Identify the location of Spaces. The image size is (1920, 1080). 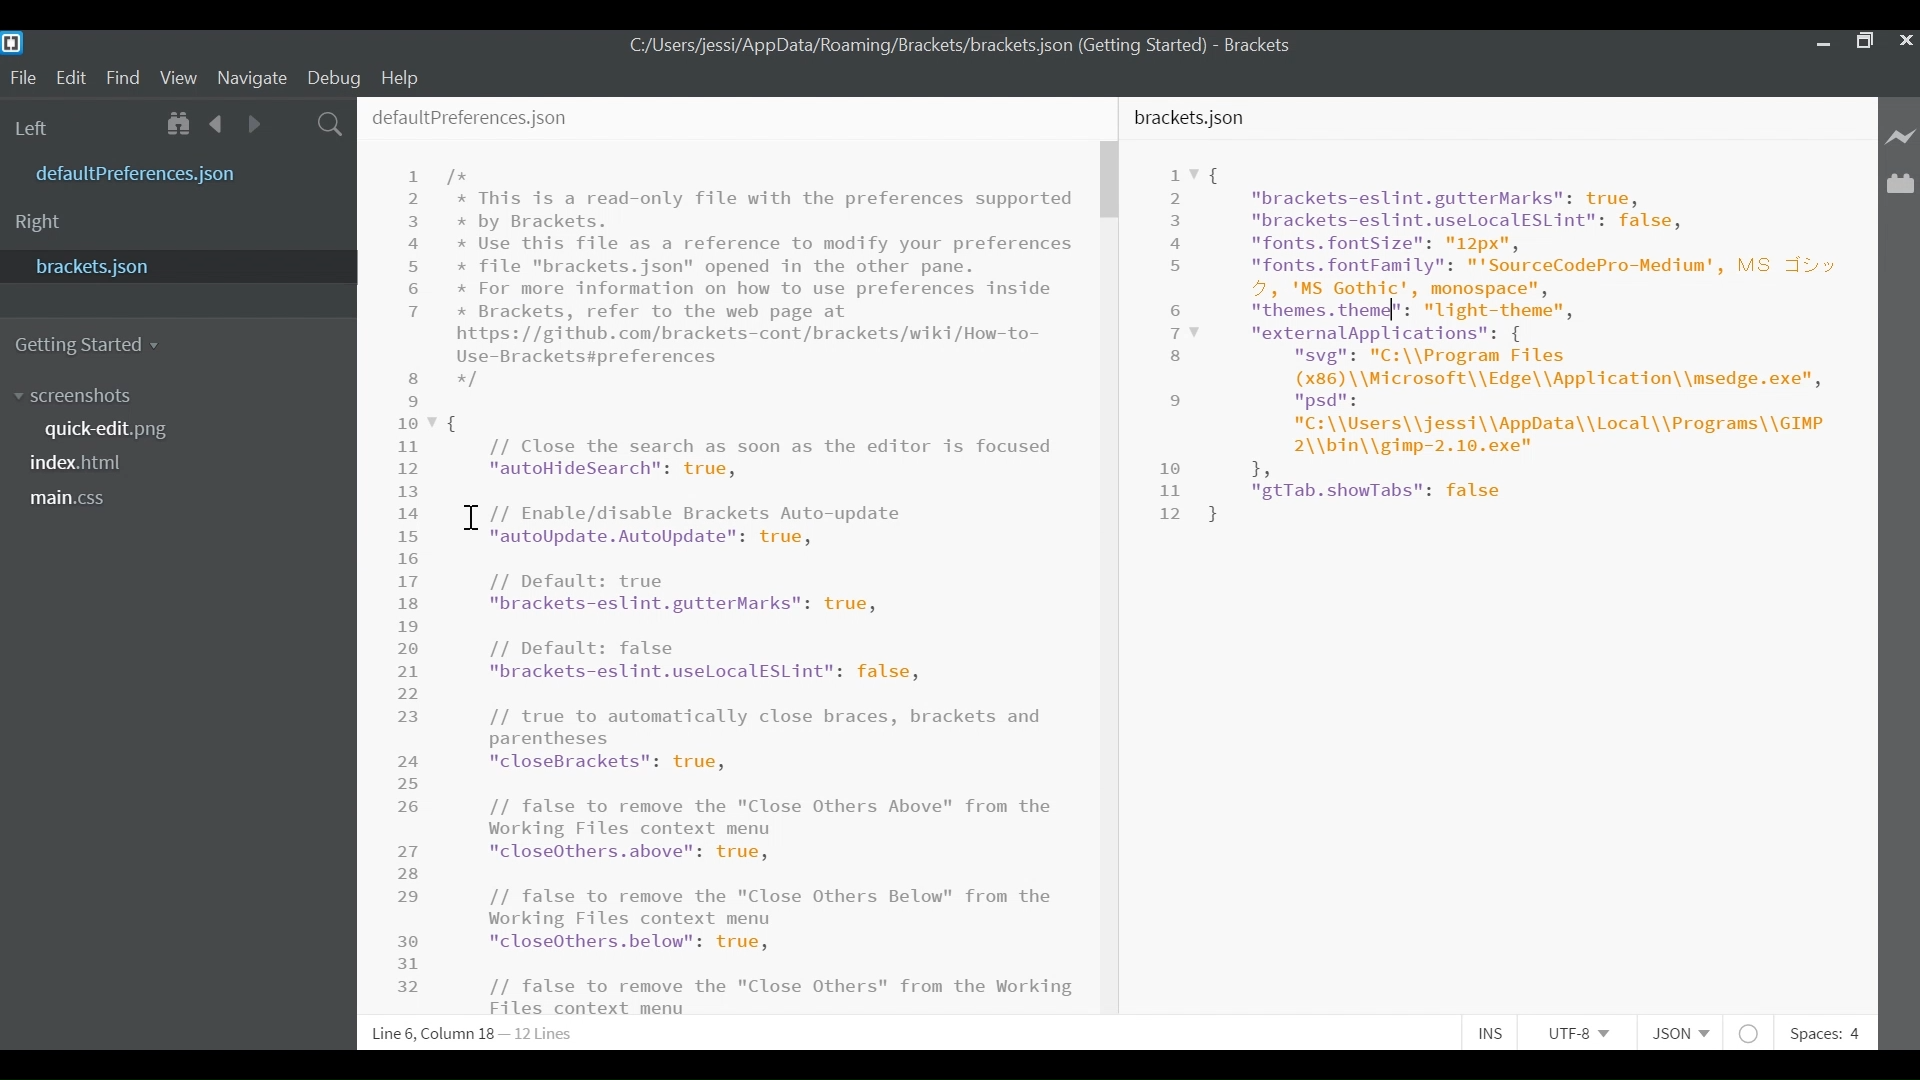
(1829, 1033).